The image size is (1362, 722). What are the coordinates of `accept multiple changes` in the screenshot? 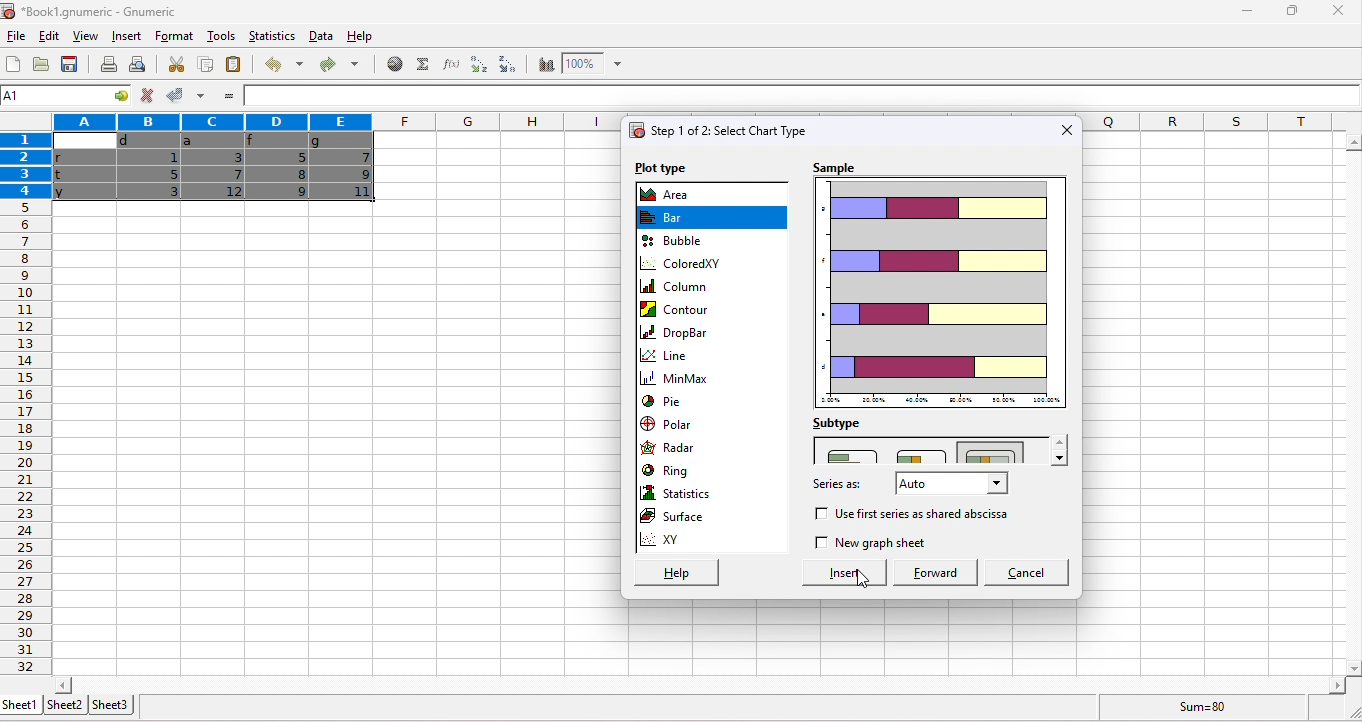 It's located at (202, 95).